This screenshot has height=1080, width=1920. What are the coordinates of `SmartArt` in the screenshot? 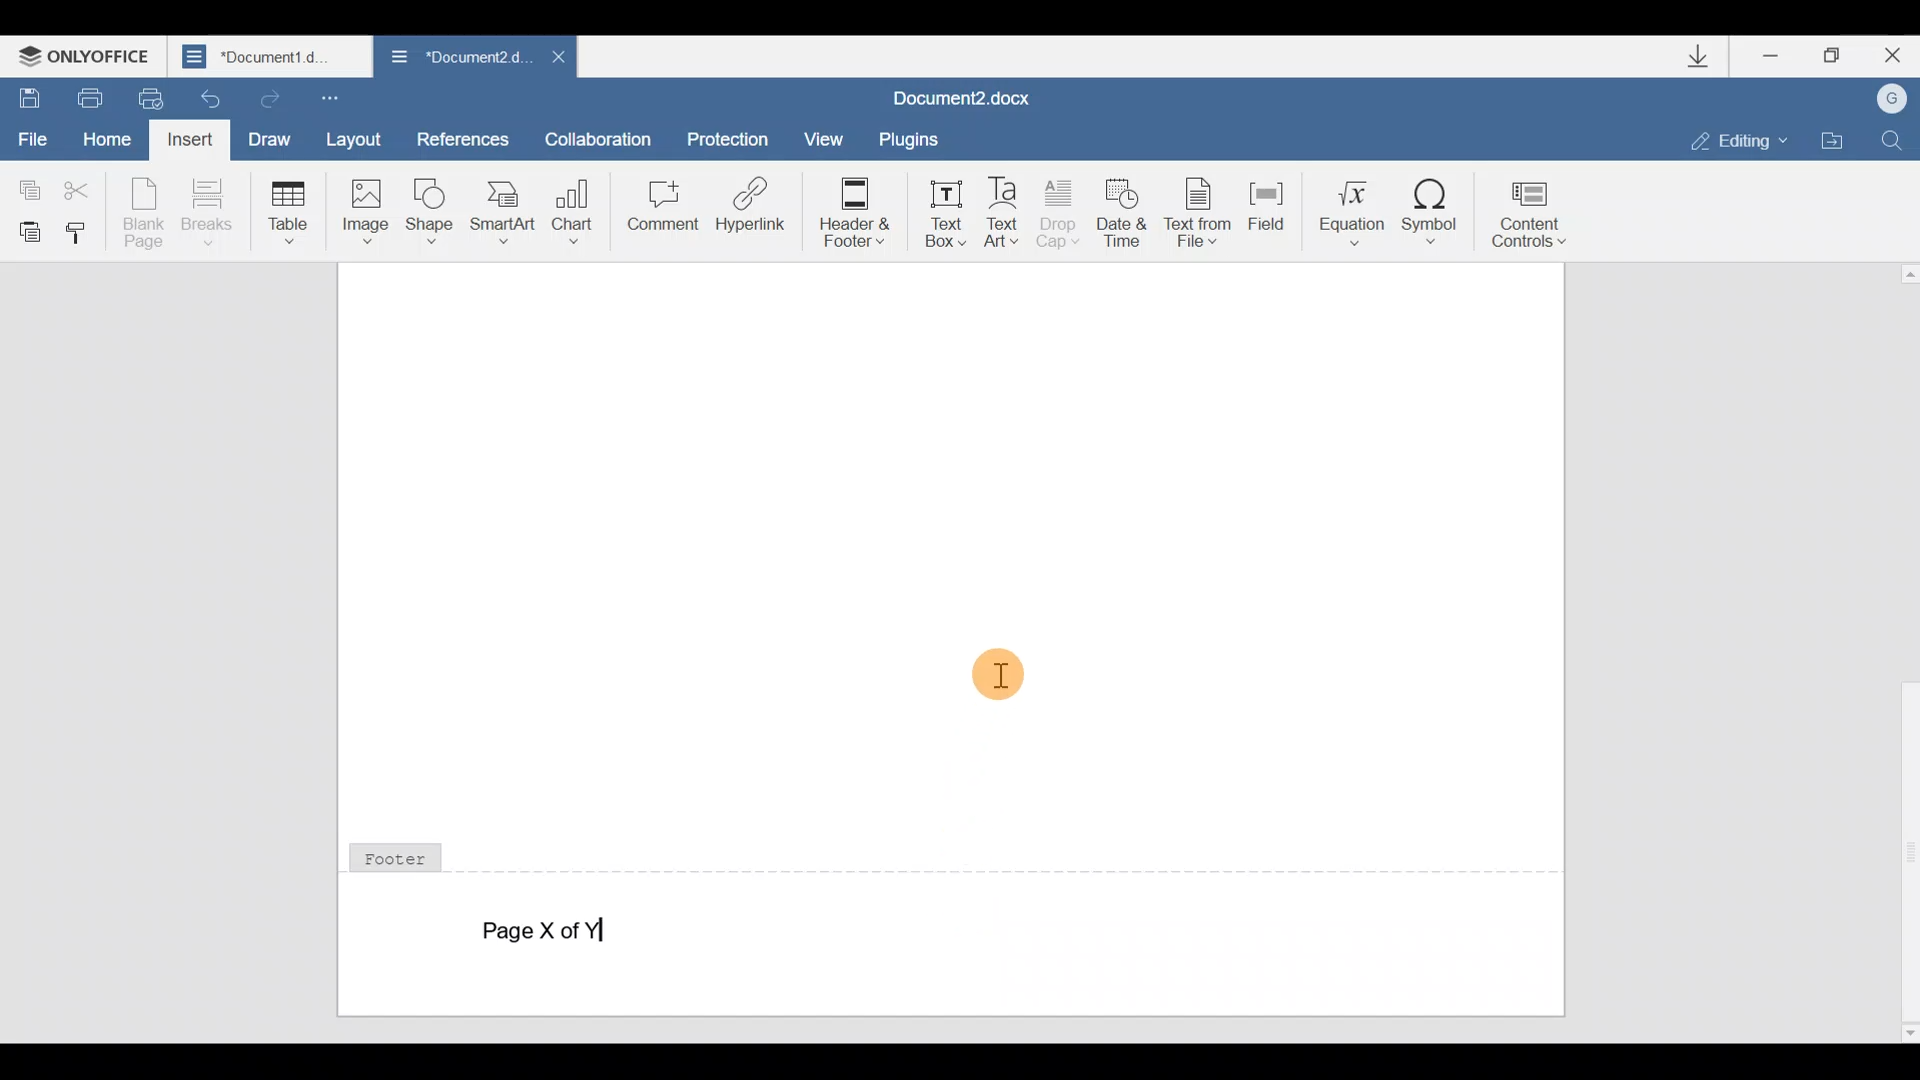 It's located at (503, 211).